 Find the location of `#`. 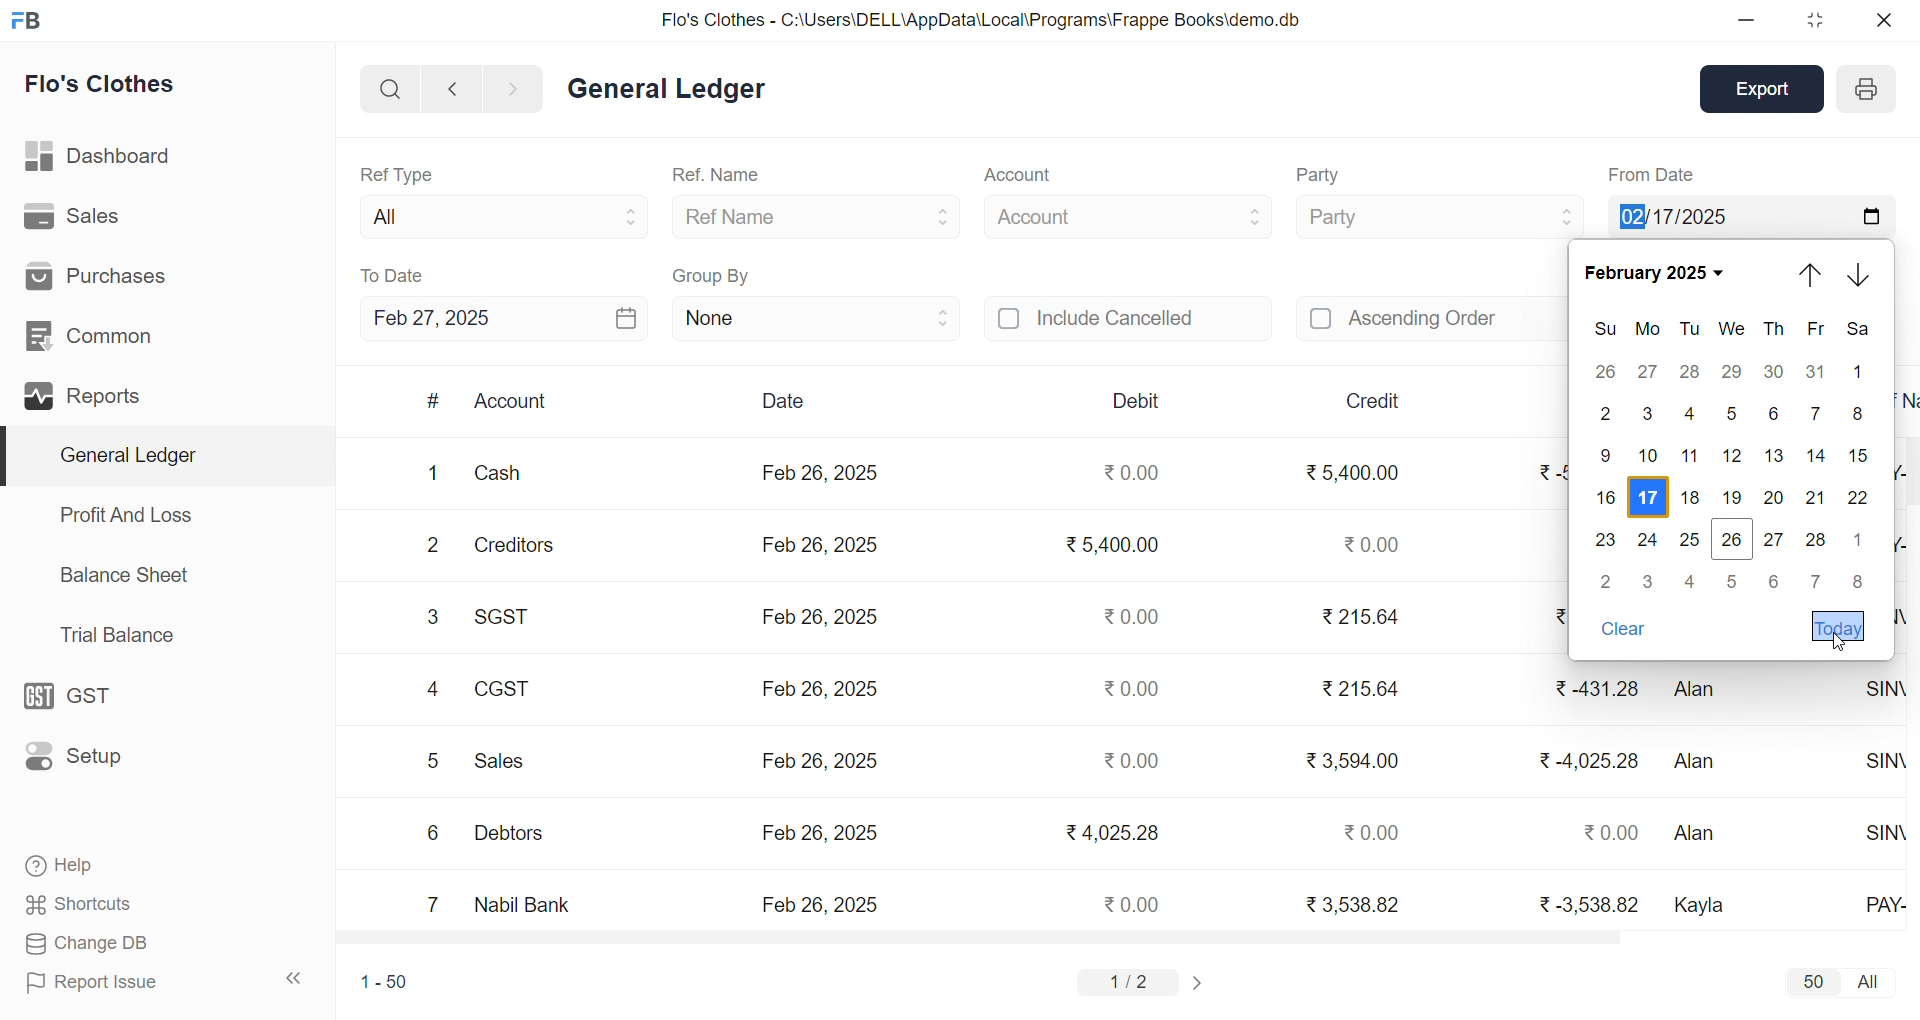

# is located at coordinates (433, 401).